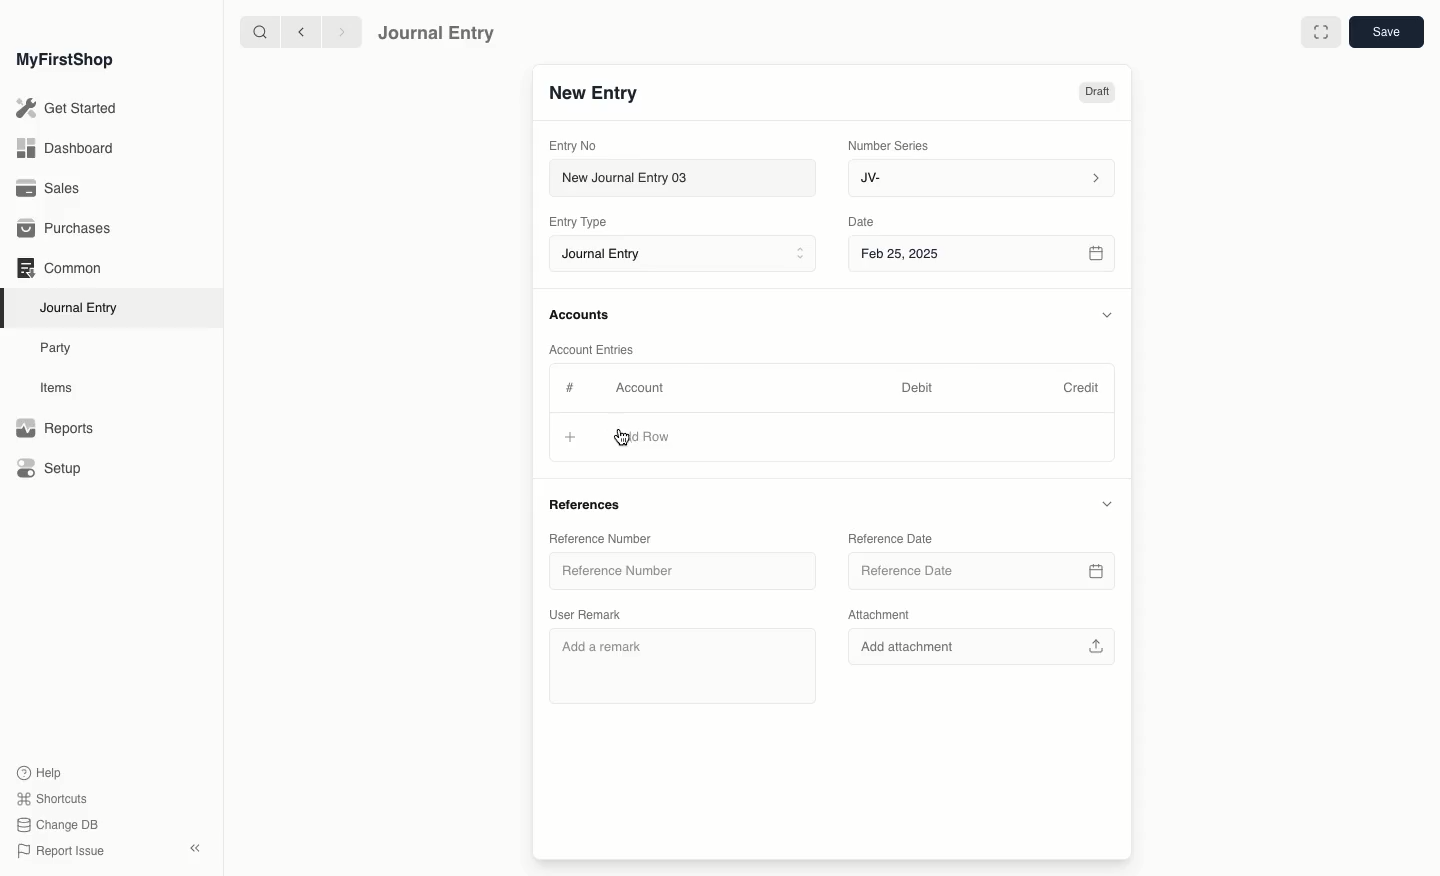  What do you see at coordinates (574, 439) in the screenshot?
I see `Add` at bounding box center [574, 439].